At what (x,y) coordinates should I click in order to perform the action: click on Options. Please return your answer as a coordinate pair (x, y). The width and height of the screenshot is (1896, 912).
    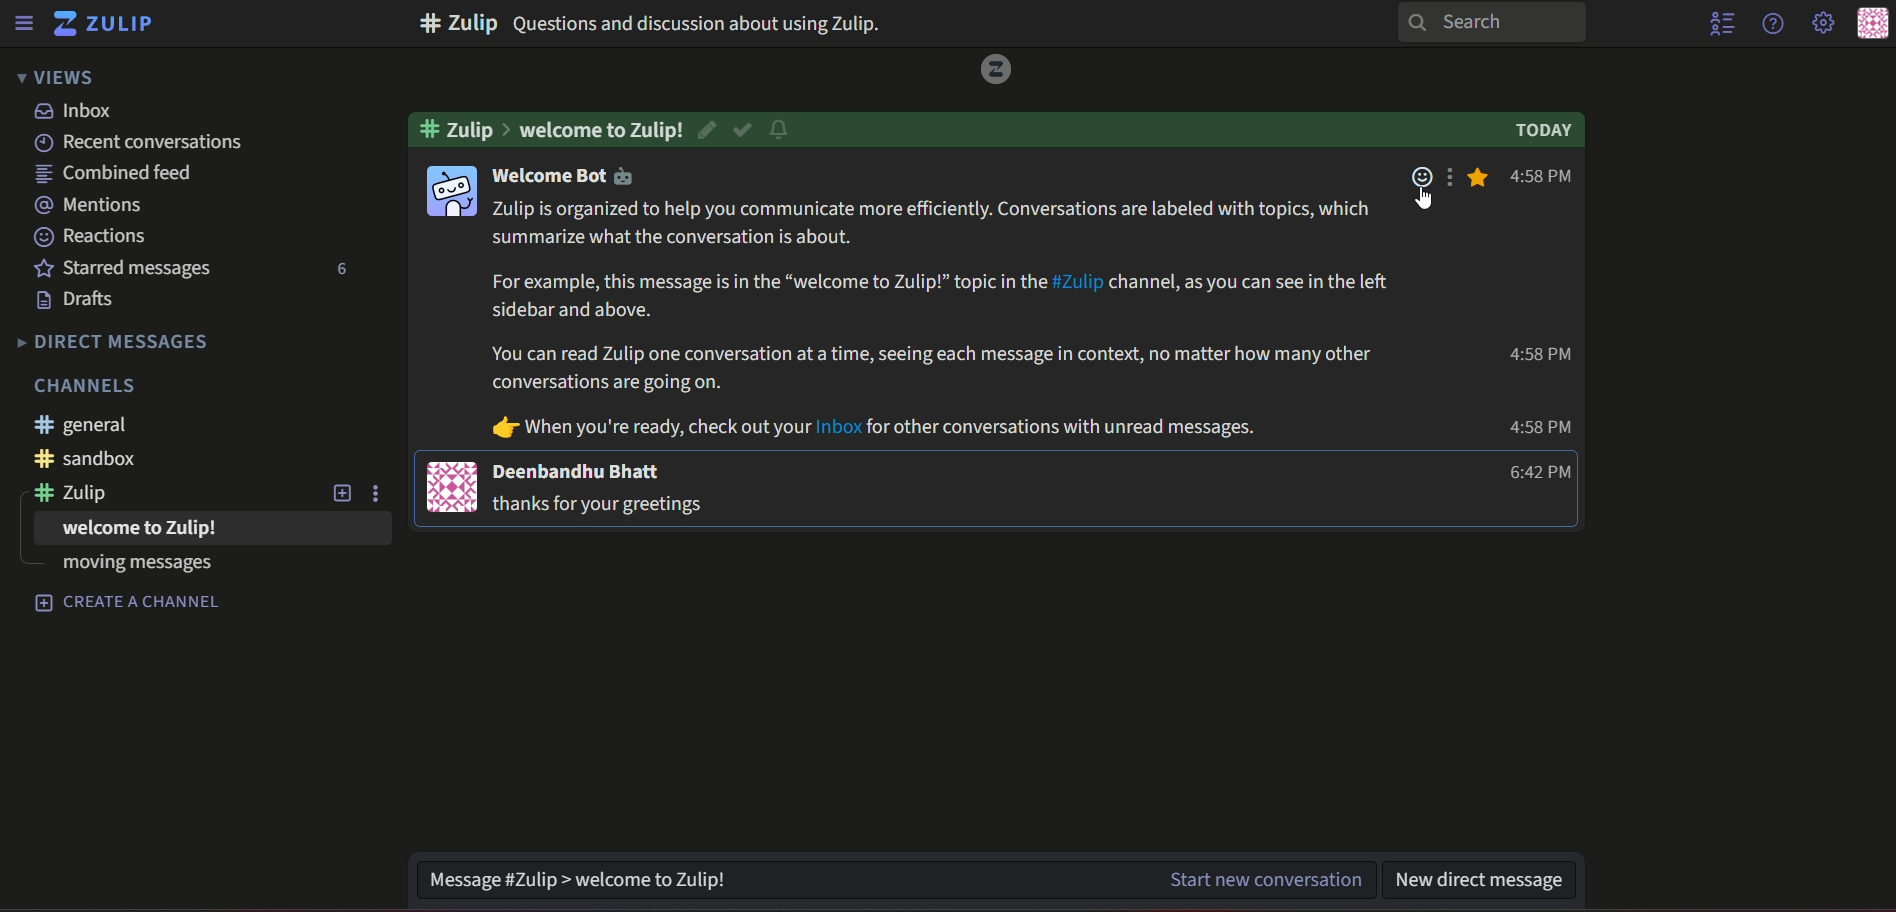
    Looking at the image, I should click on (382, 494).